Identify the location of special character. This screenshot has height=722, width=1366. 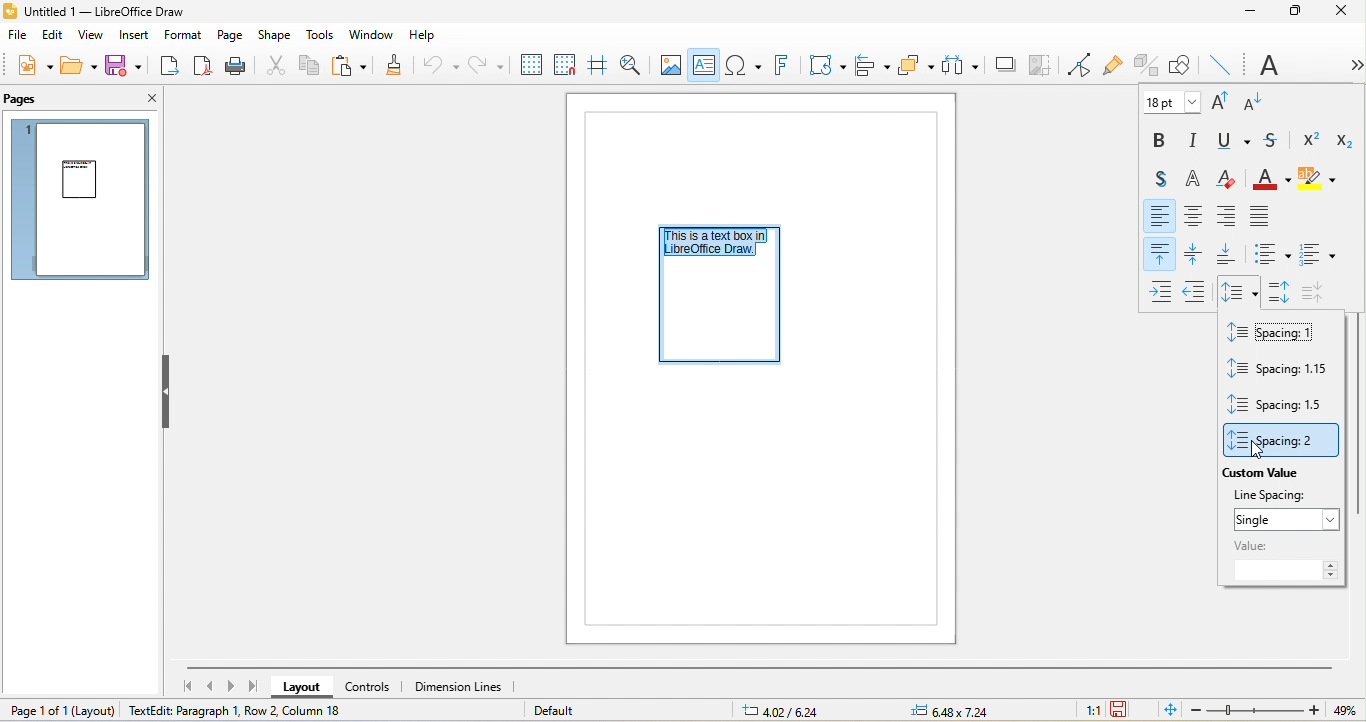
(745, 66).